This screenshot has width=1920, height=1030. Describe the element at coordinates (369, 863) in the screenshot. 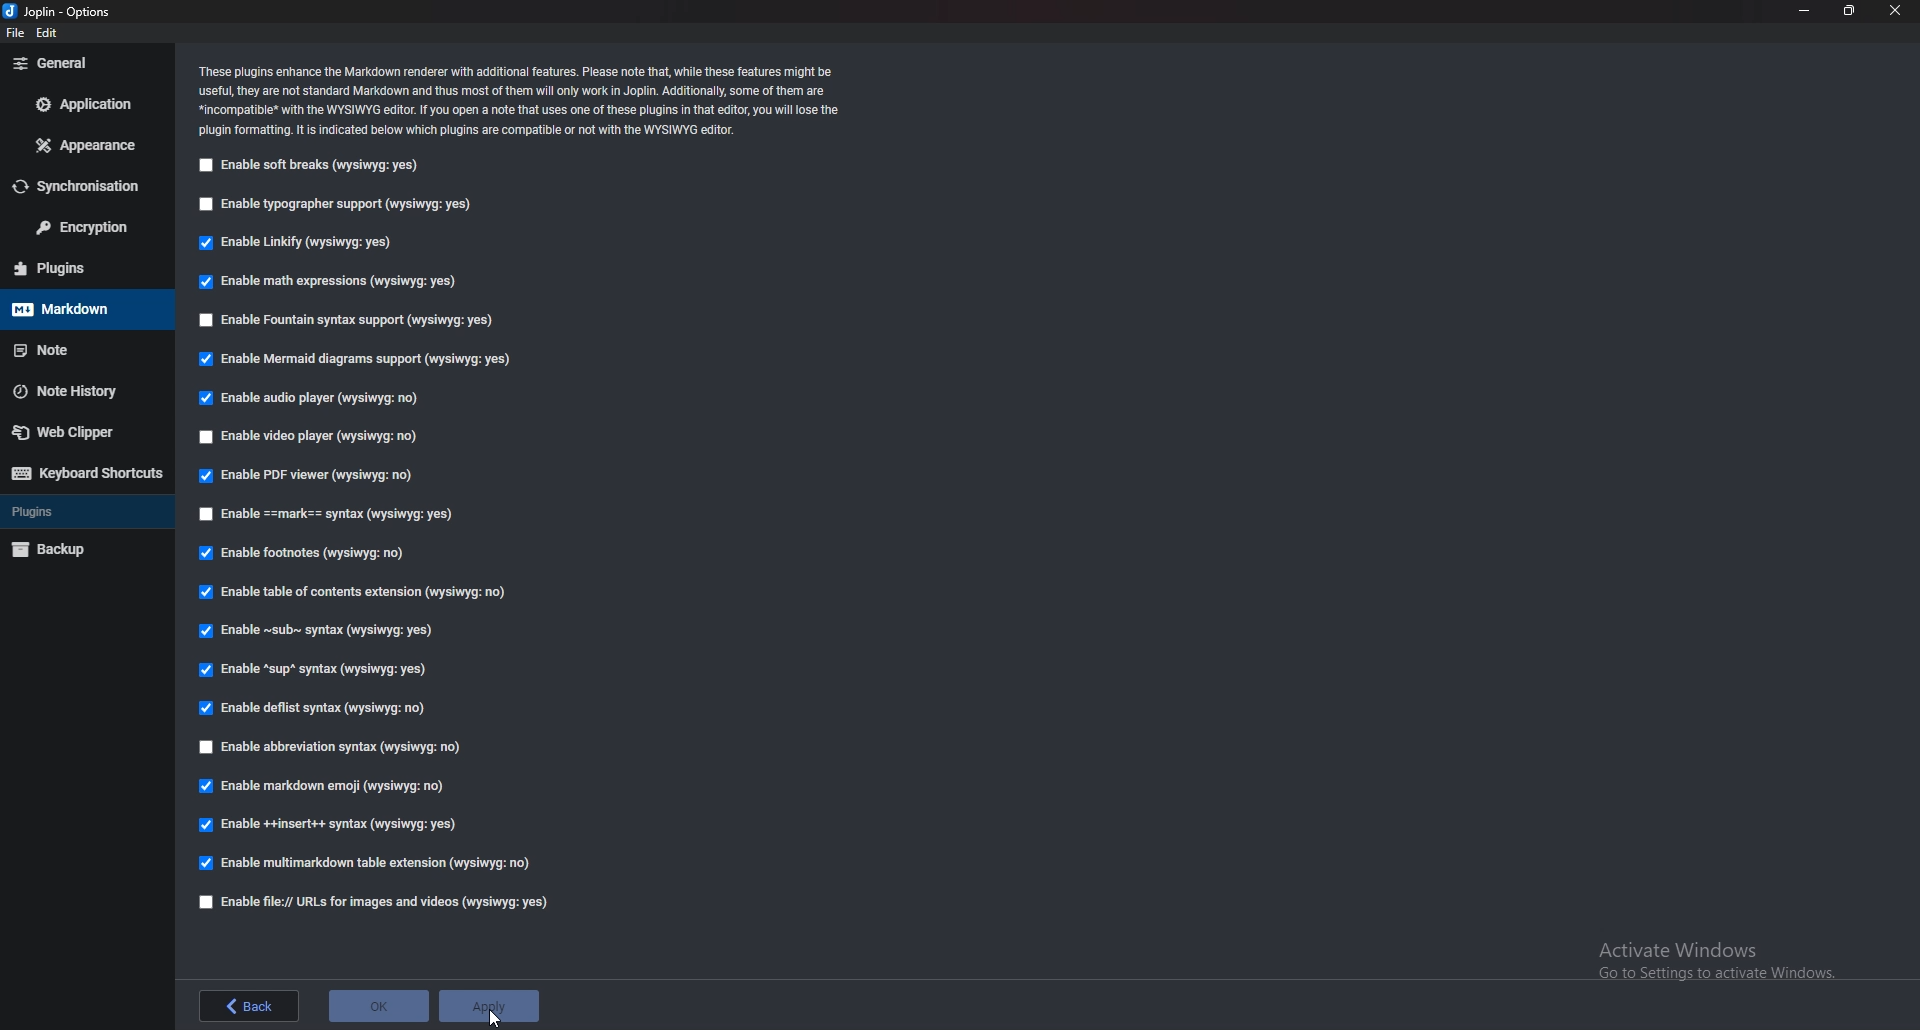

I see `enable multi markdown table extension (wysiqyg:no)` at that location.